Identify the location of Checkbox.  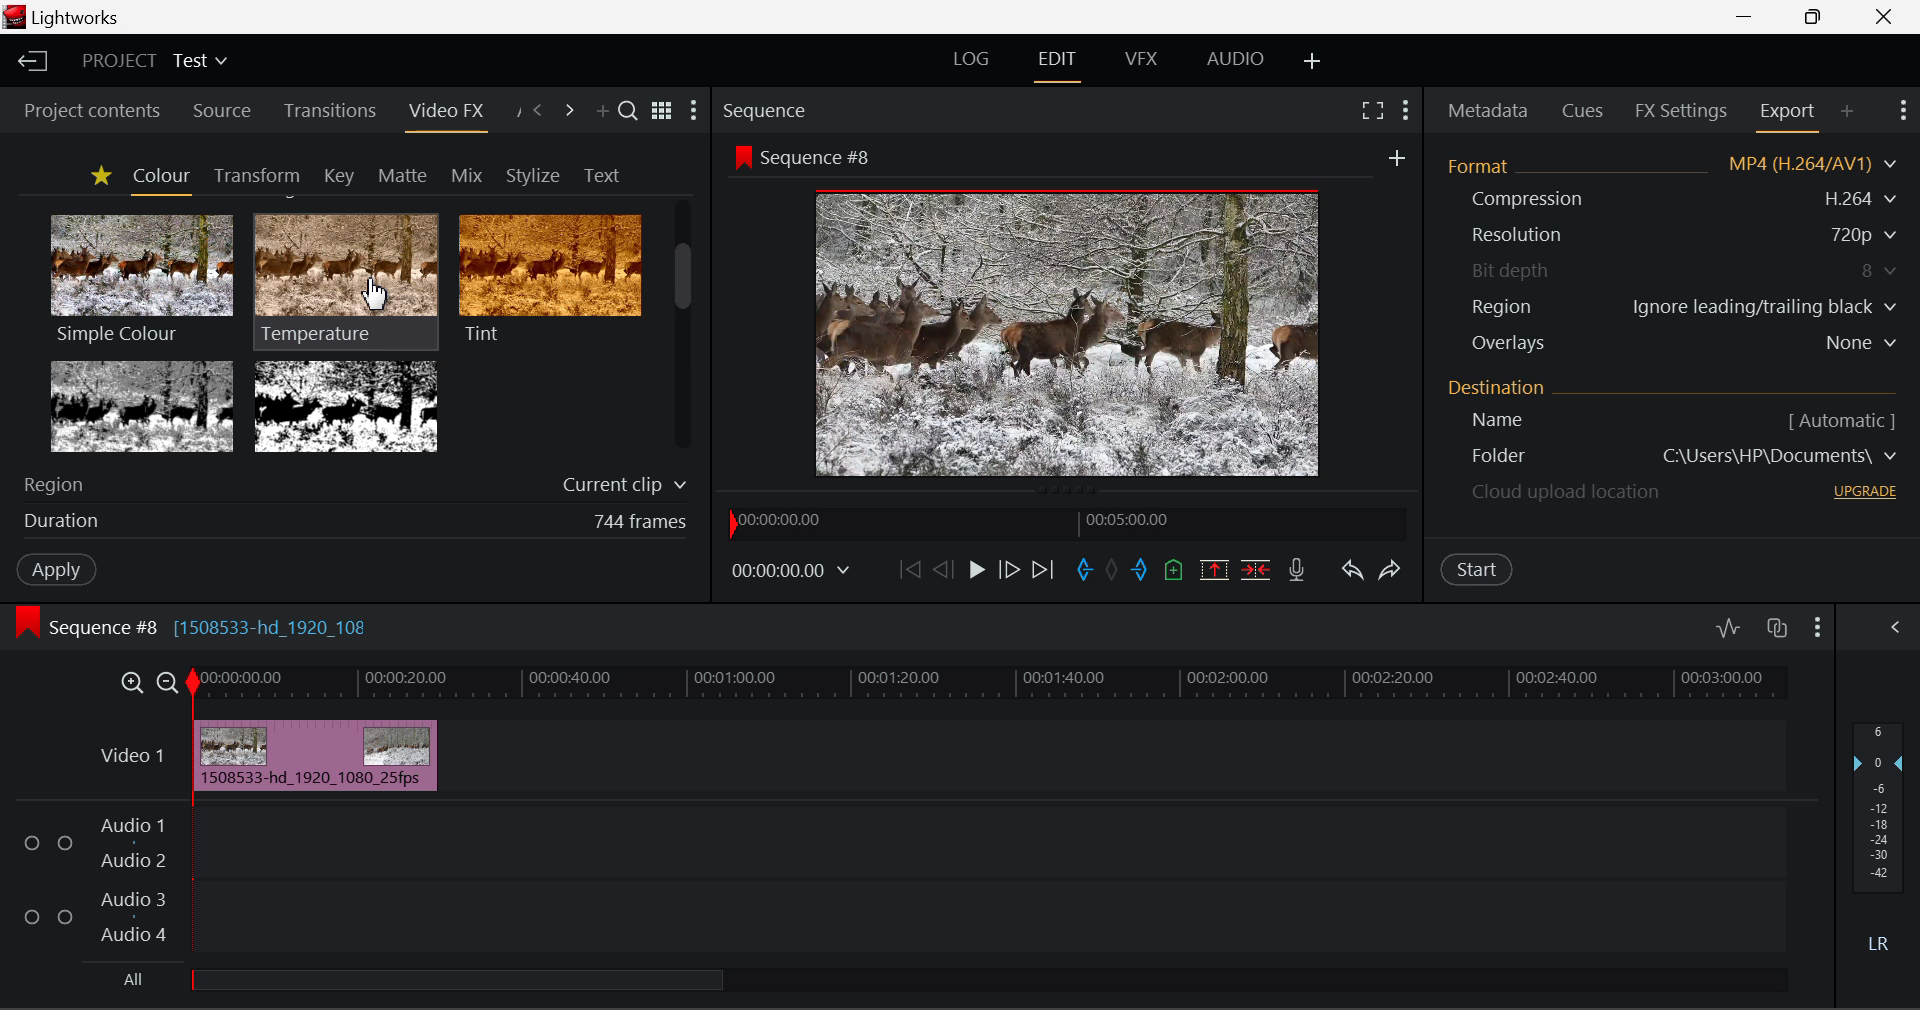
(66, 842).